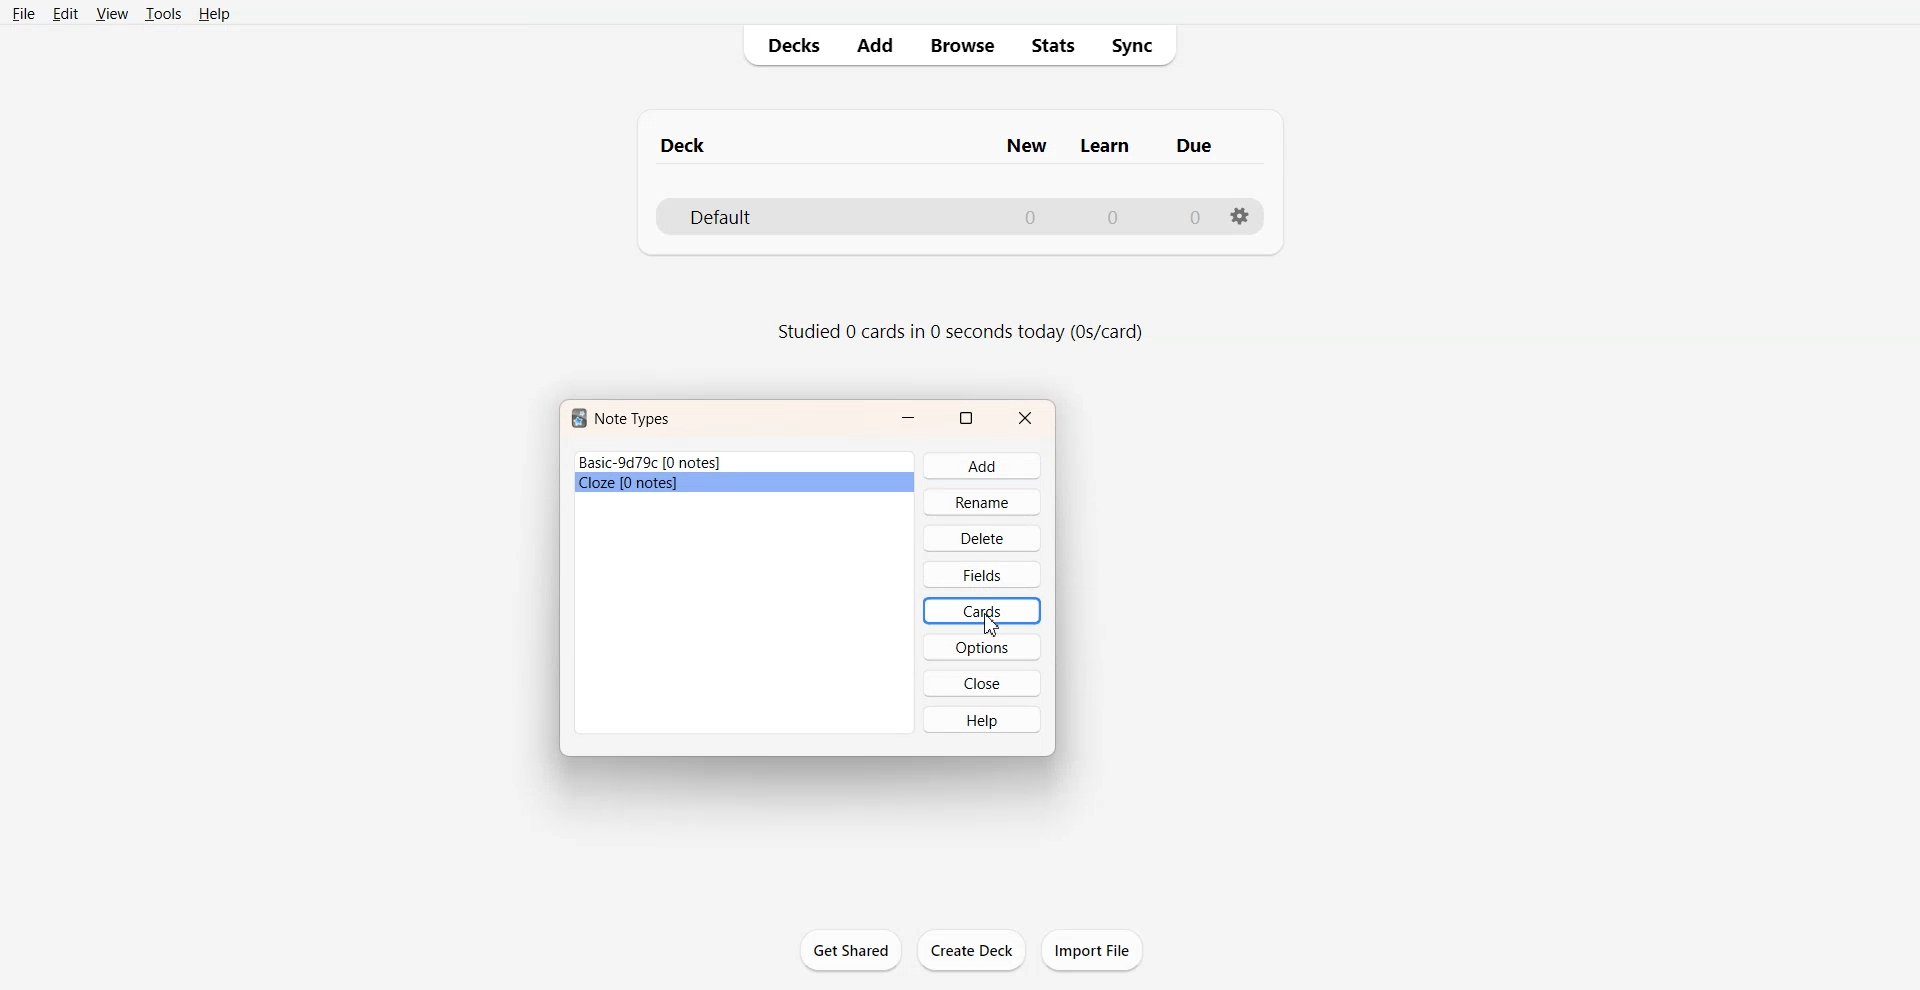  What do you see at coordinates (909, 418) in the screenshot?
I see `Minimize` at bounding box center [909, 418].